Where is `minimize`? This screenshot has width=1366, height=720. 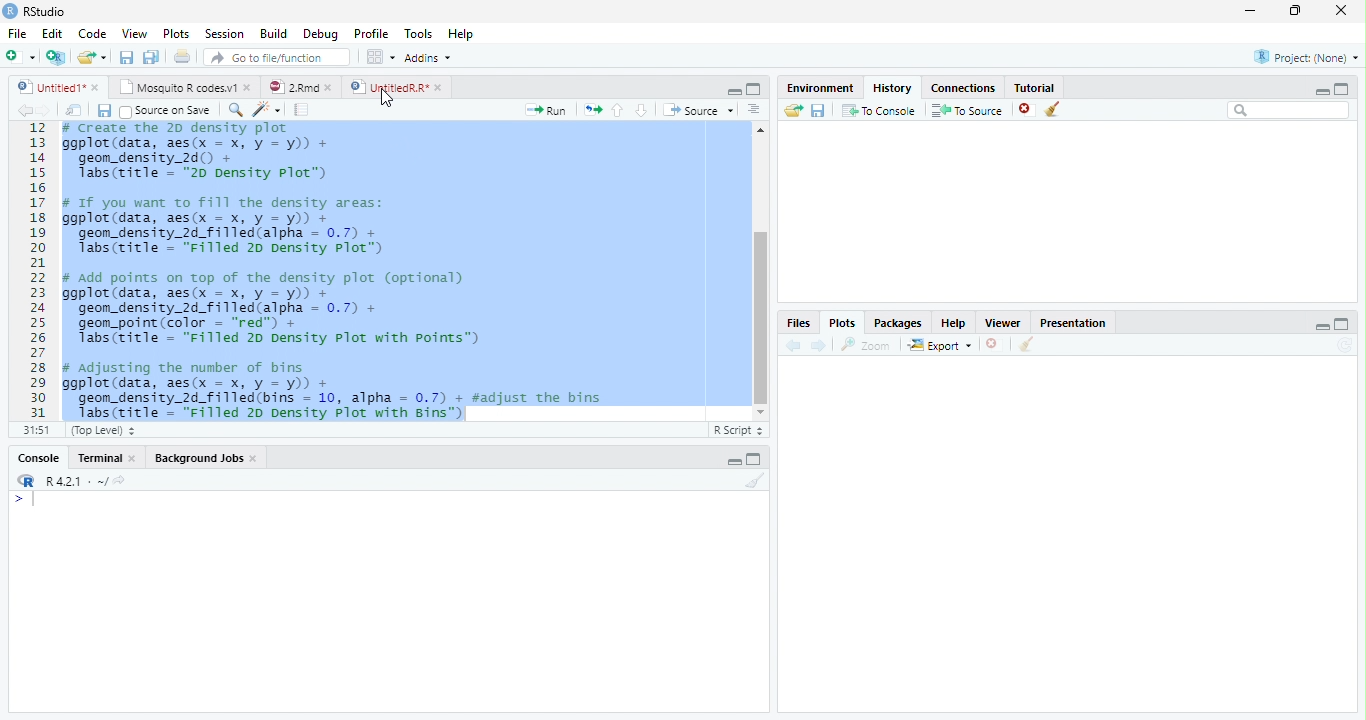
minimize is located at coordinates (1319, 91).